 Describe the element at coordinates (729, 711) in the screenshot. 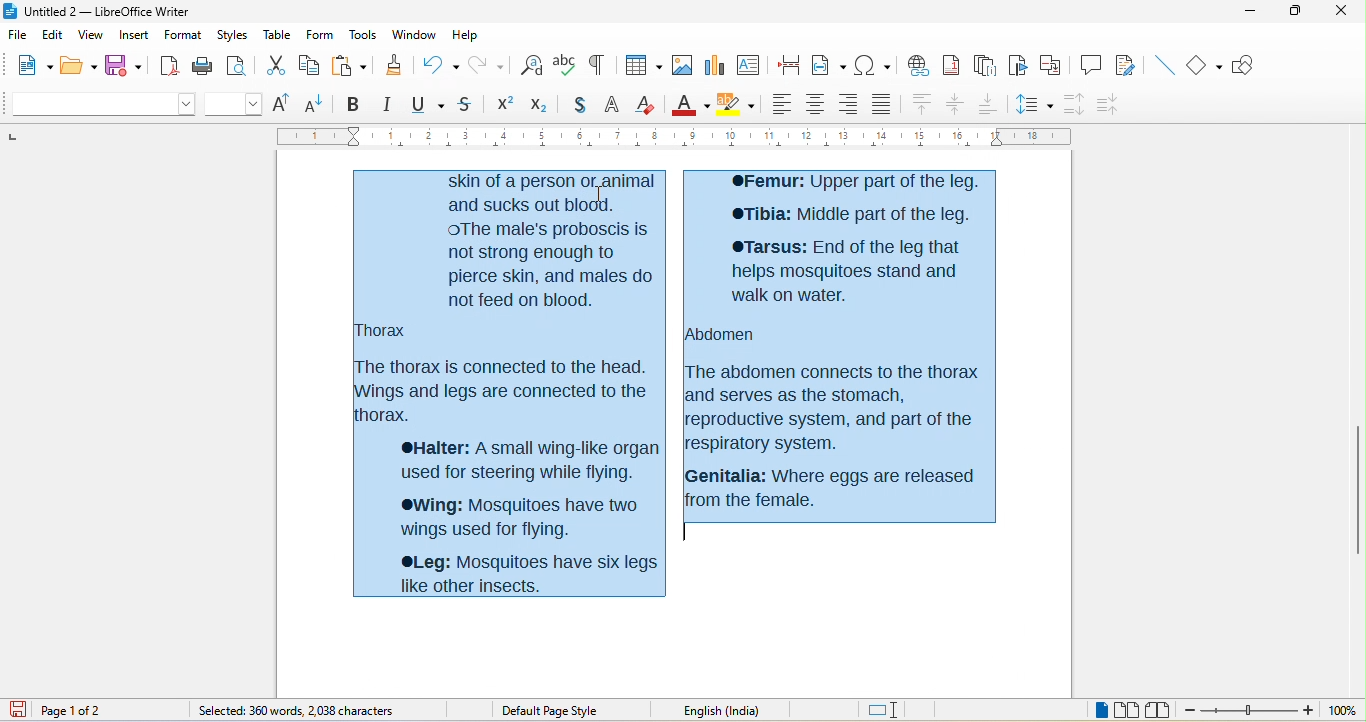

I see `text language` at that location.